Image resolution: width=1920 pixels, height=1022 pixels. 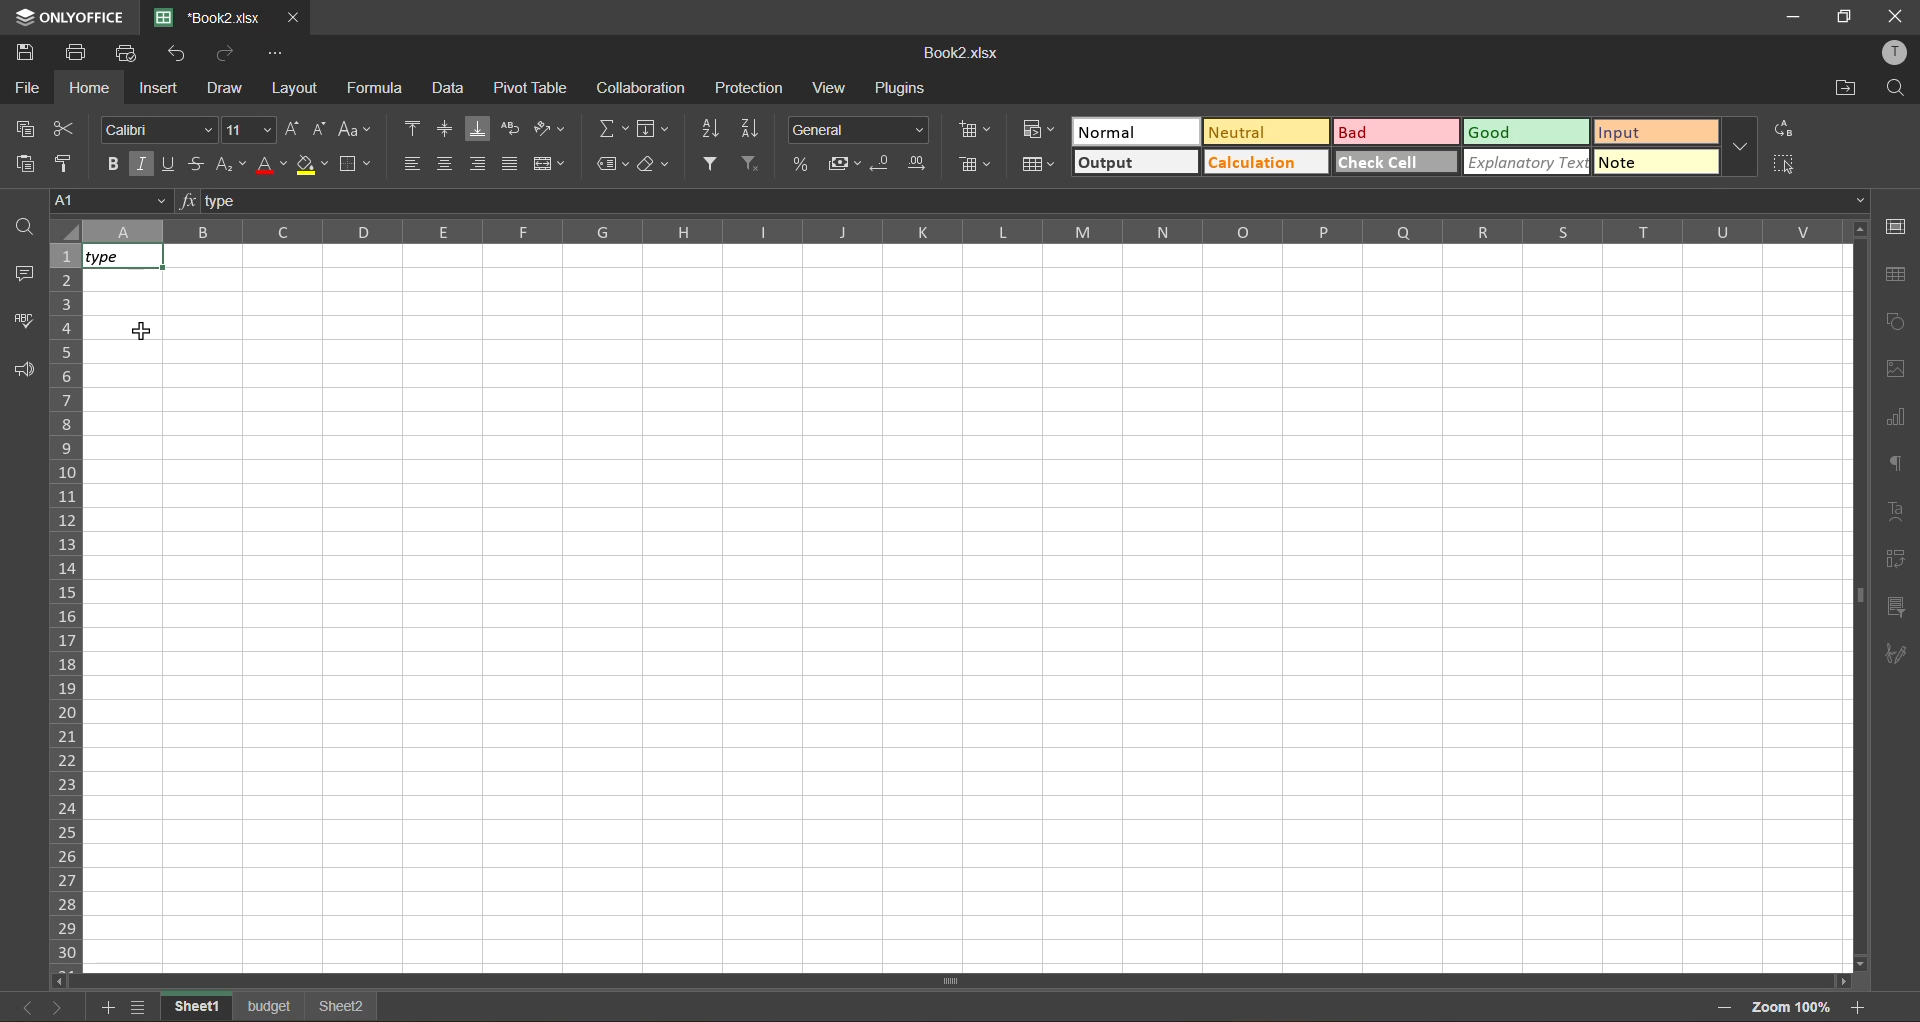 What do you see at coordinates (198, 161) in the screenshot?
I see `strikethrough` at bounding box center [198, 161].